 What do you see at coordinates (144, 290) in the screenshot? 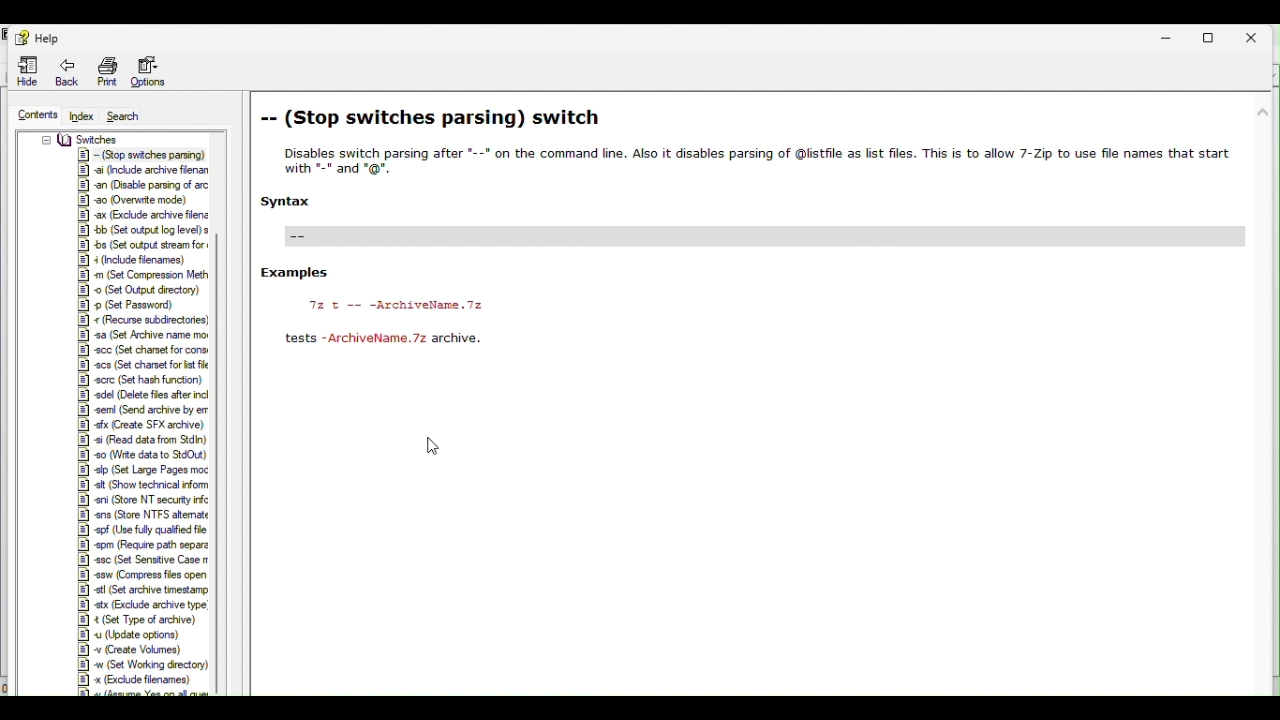
I see `` at bounding box center [144, 290].